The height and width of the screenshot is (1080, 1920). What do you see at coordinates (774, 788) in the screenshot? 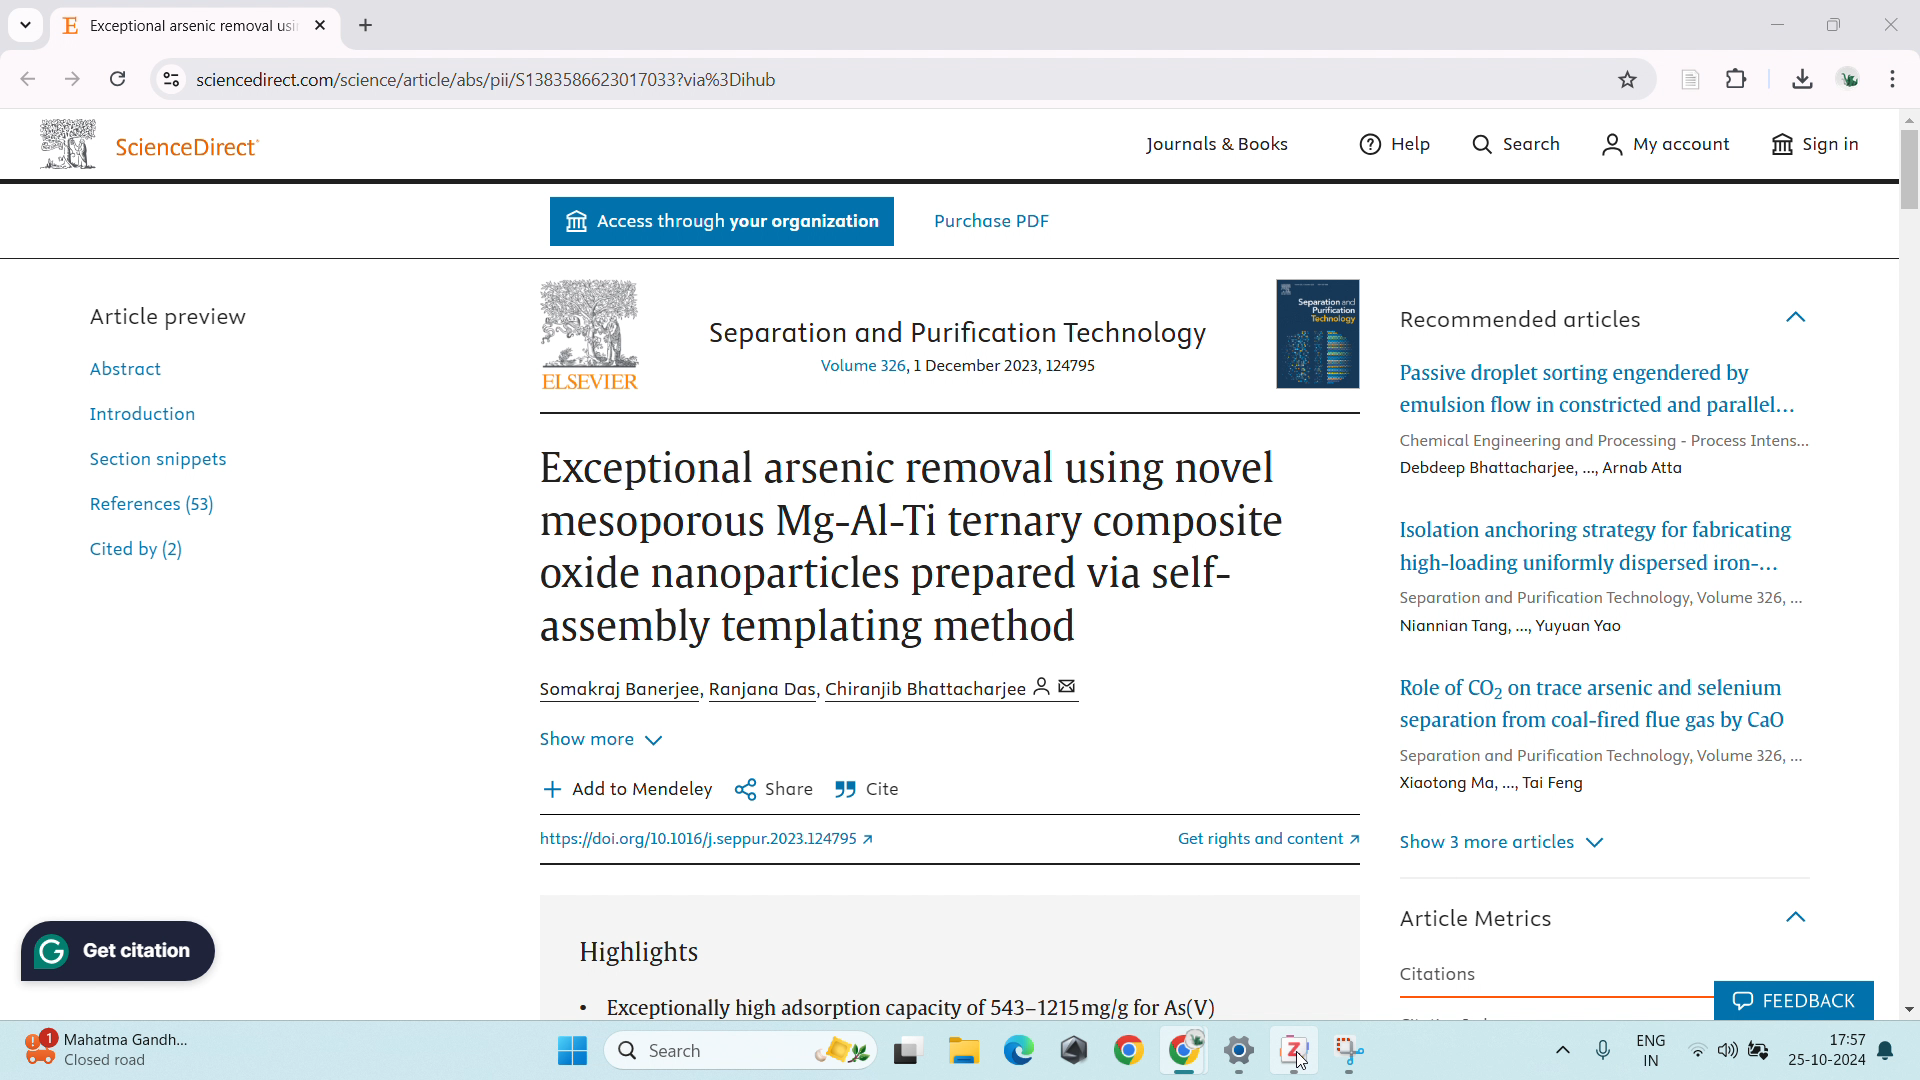
I see `Share` at bounding box center [774, 788].